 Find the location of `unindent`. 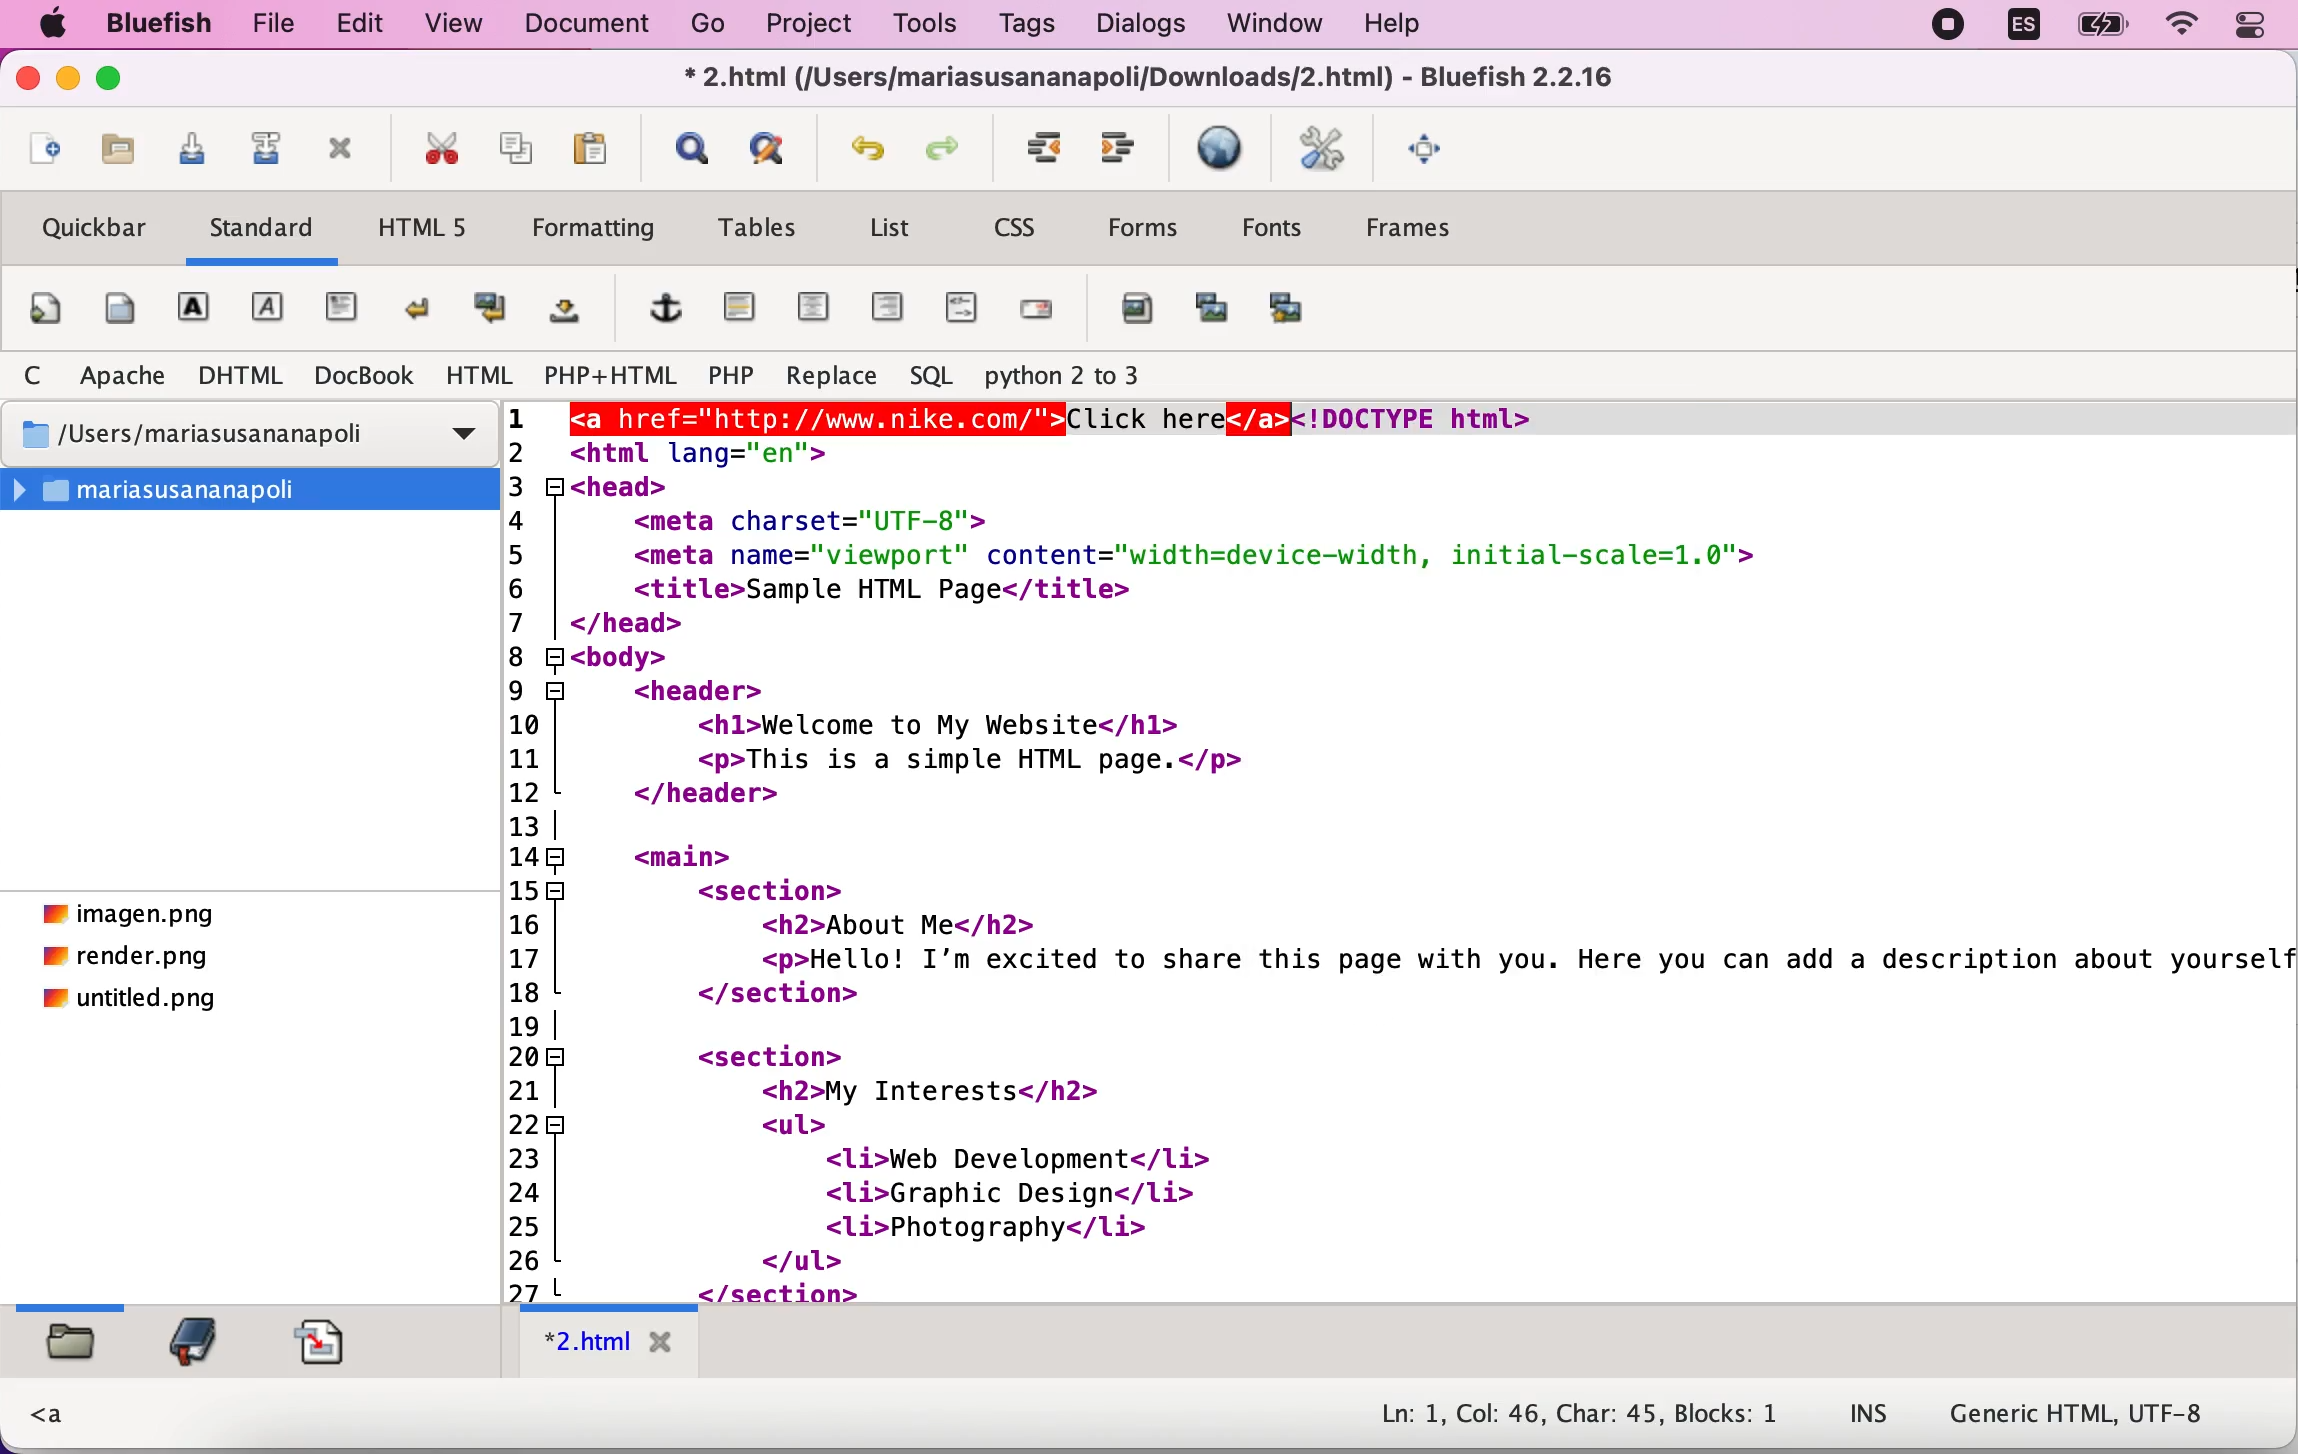

unindent is located at coordinates (1051, 151).